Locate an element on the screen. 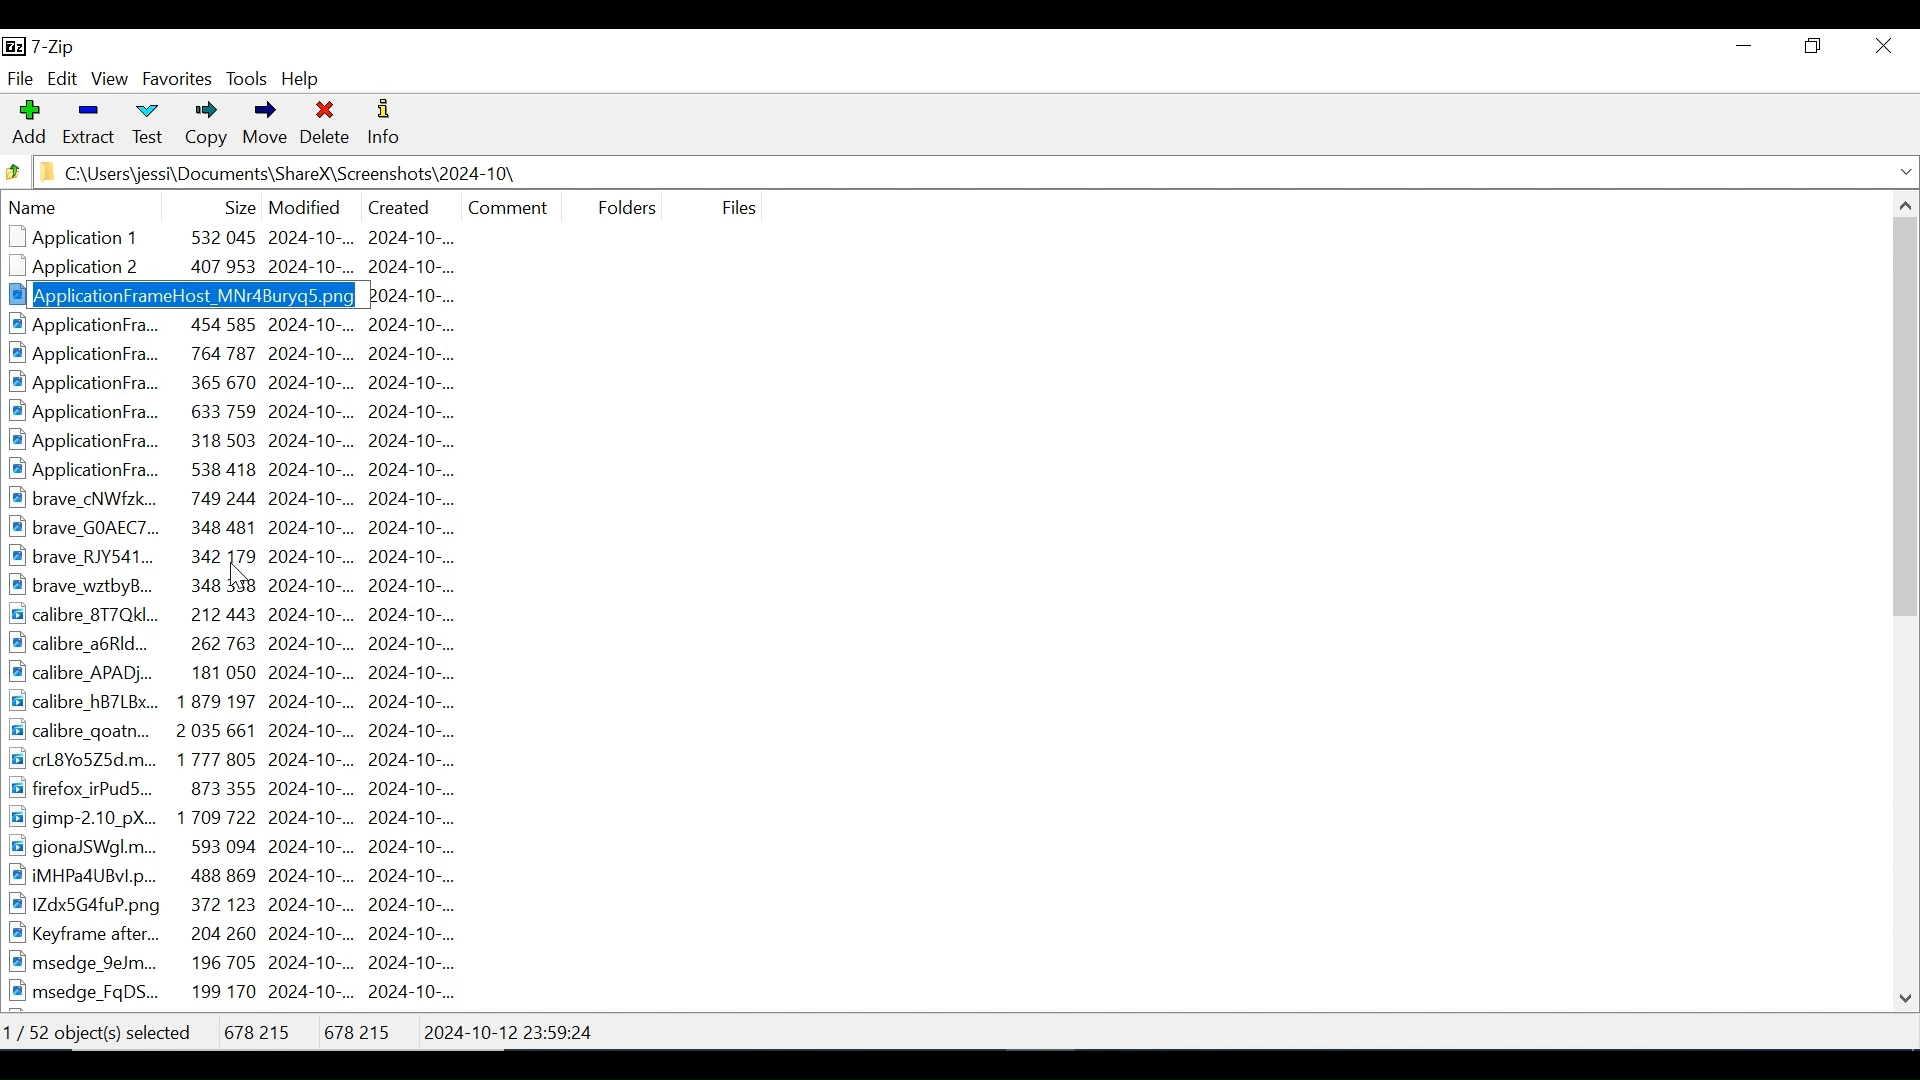 This screenshot has width=1920, height=1080.  calibre_a6RId... 262 763 2024-10-.. 2024-10-... is located at coordinates (252, 644).